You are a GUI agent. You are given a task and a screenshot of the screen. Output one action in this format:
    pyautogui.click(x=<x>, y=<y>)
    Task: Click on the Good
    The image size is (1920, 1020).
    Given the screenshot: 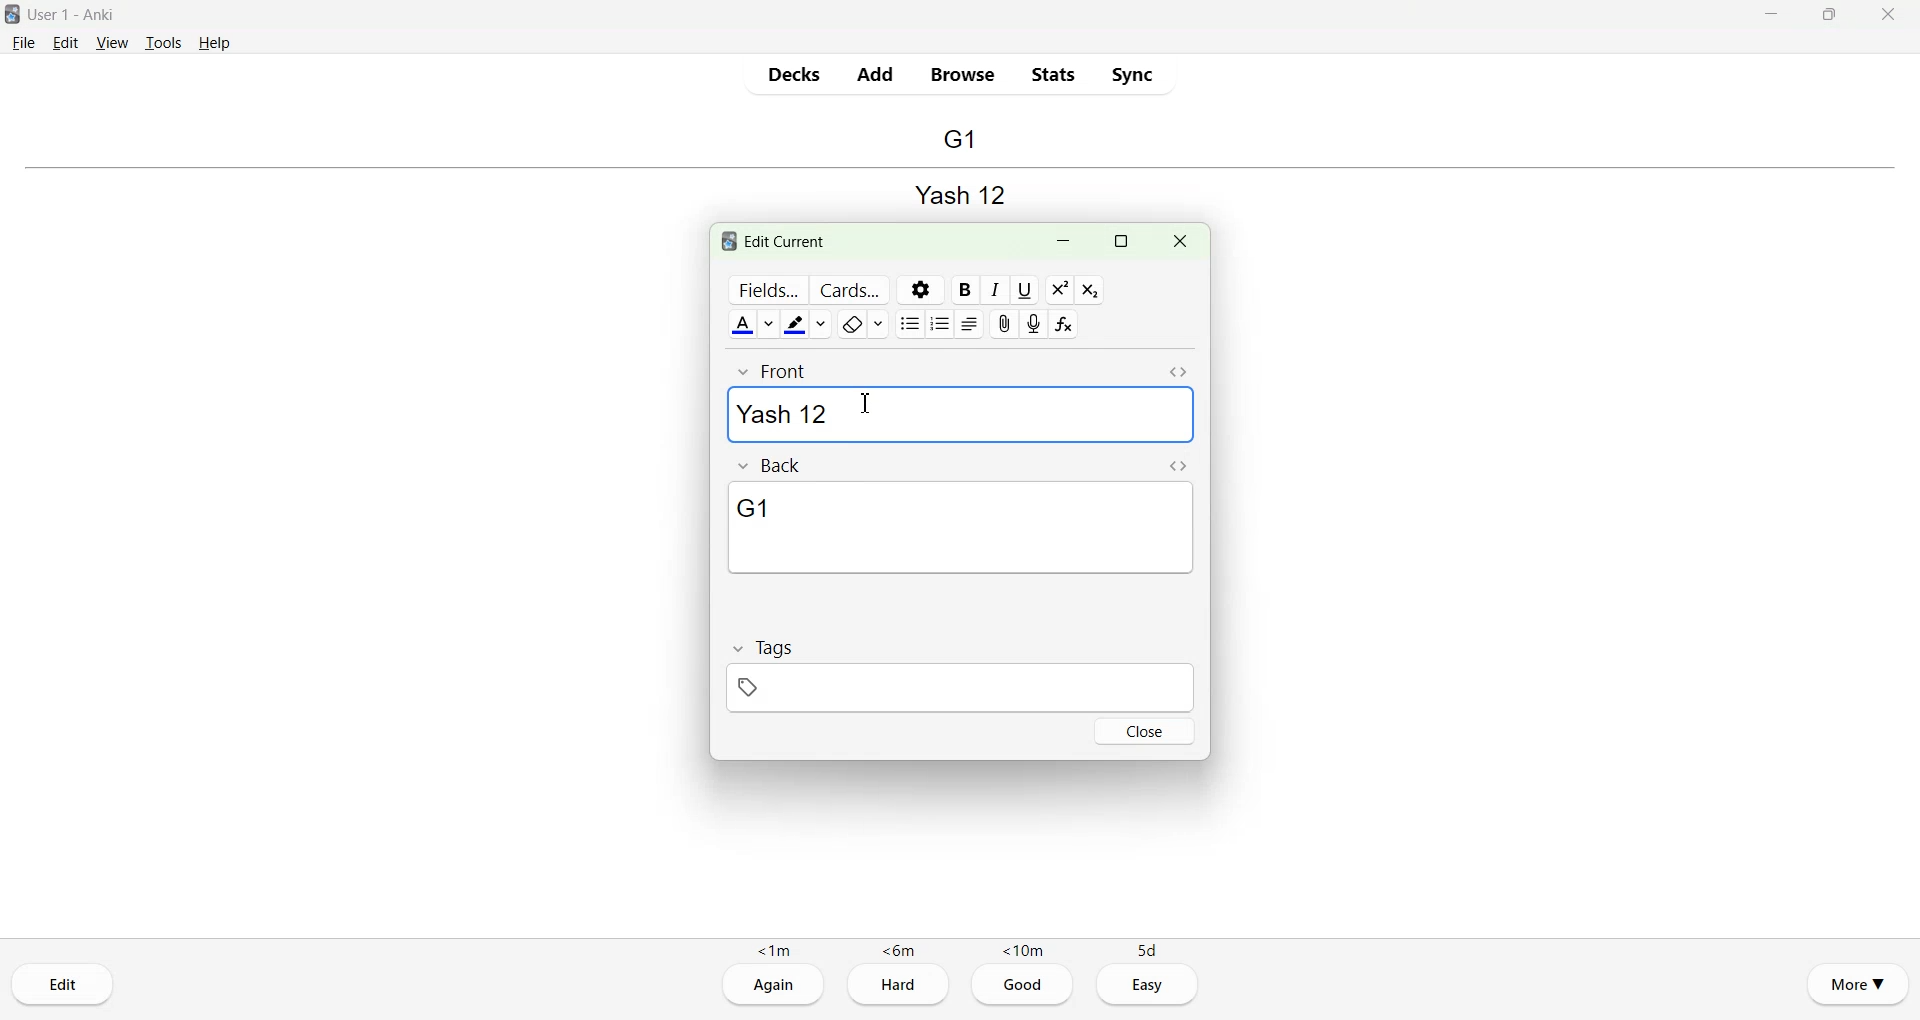 What is the action you would take?
    pyautogui.click(x=1023, y=986)
    